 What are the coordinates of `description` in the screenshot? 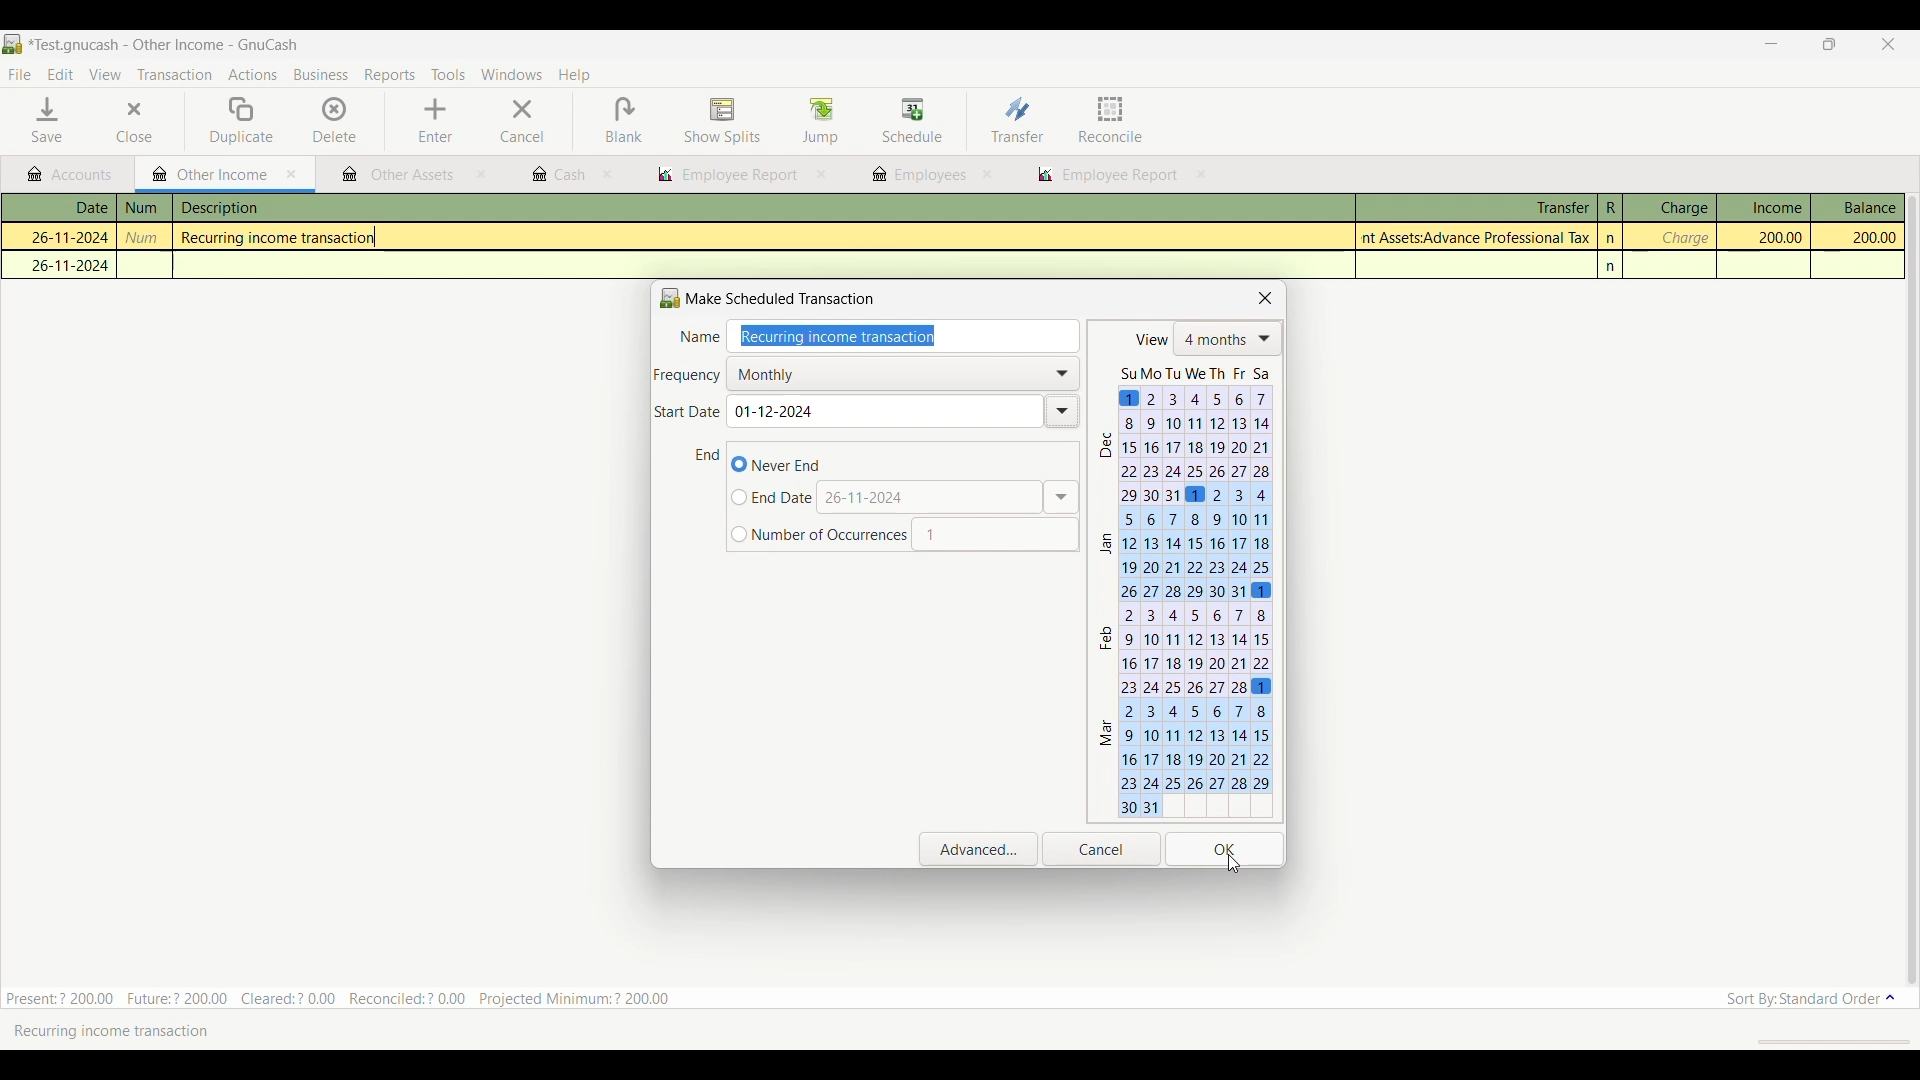 It's located at (323, 209).